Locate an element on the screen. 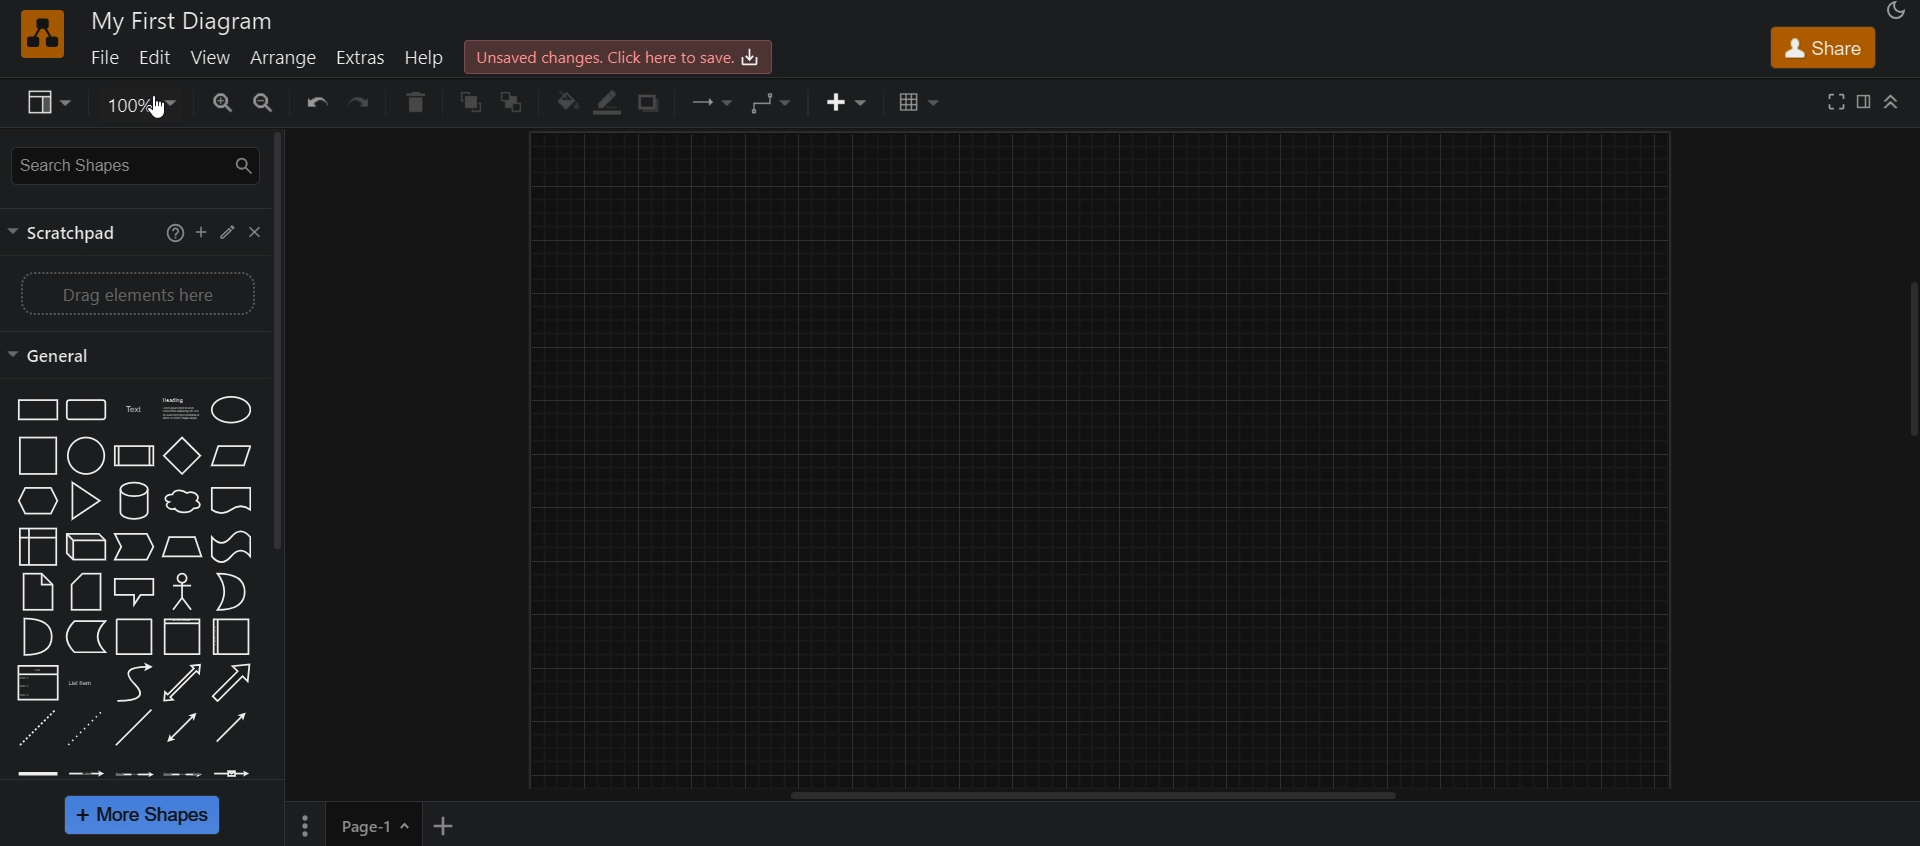 Image resolution: width=1920 pixels, height=846 pixels. to back is located at coordinates (515, 103).